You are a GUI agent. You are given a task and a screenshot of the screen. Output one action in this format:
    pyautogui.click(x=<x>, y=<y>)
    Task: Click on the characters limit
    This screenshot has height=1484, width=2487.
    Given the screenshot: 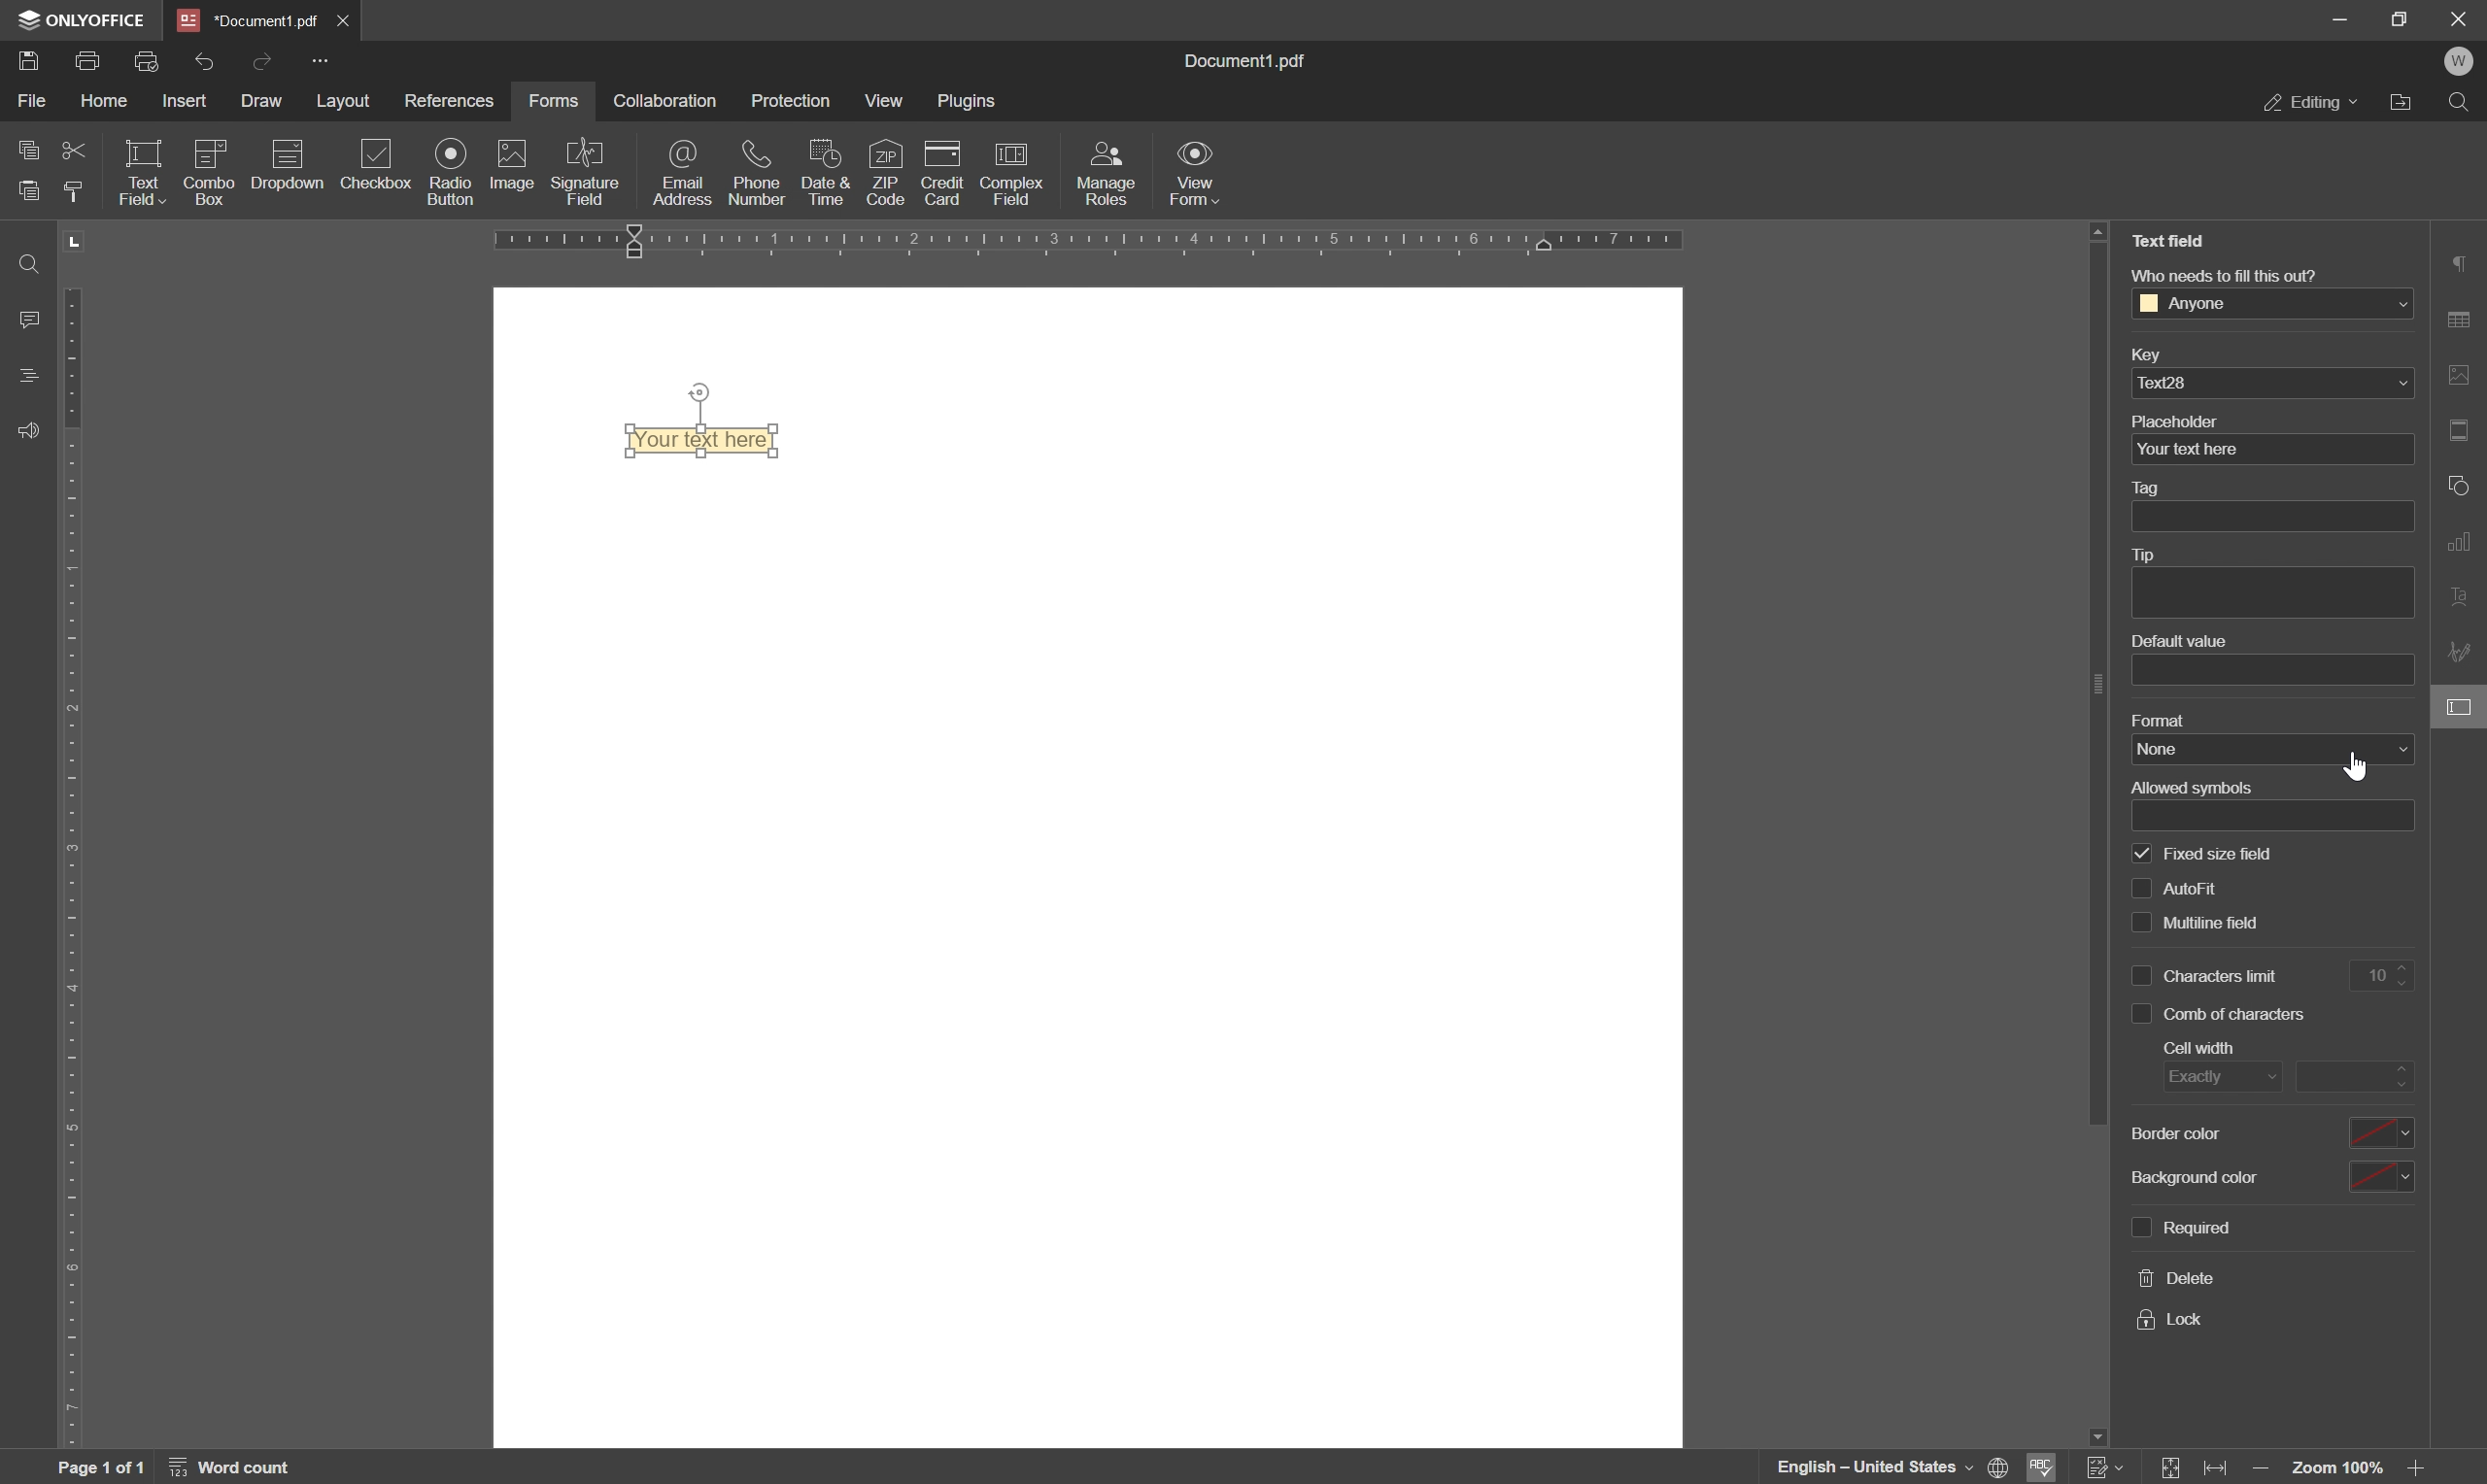 What is the action you would take?
    pyautogui.click(x=2207, y=976)
    